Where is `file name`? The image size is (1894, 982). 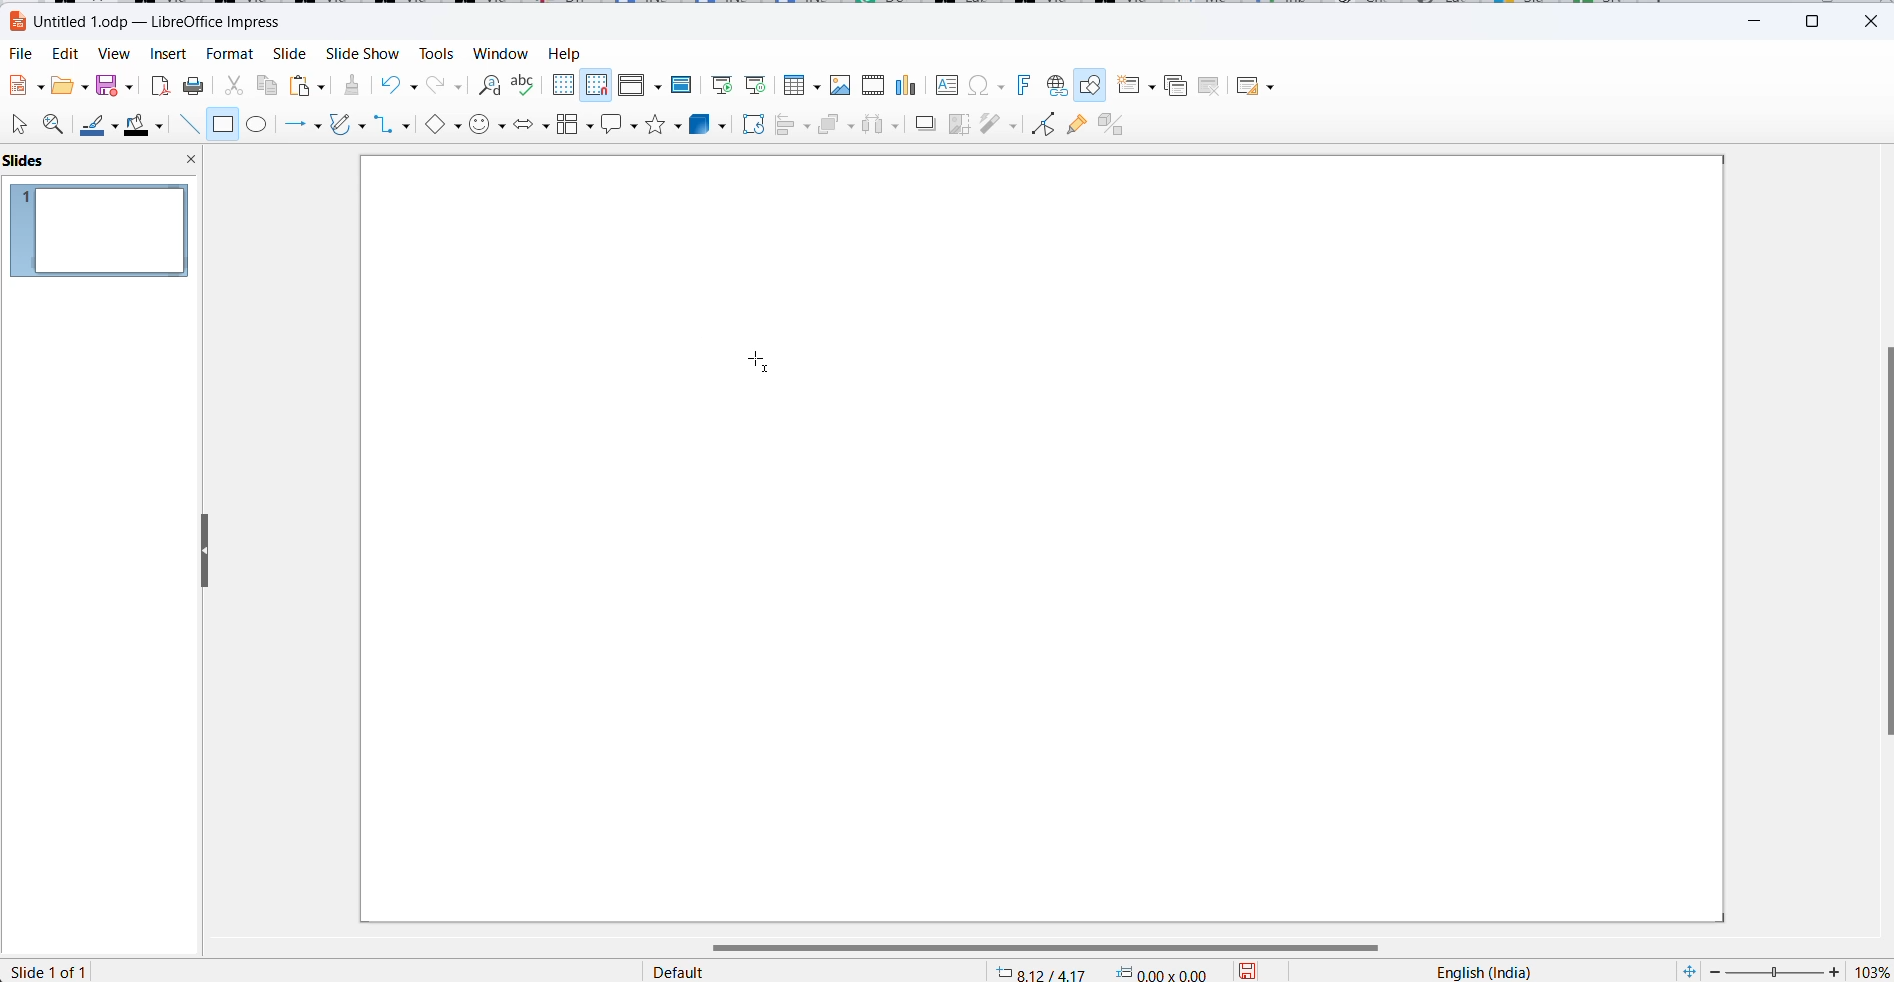
file name is located at coordinates (146, 20).